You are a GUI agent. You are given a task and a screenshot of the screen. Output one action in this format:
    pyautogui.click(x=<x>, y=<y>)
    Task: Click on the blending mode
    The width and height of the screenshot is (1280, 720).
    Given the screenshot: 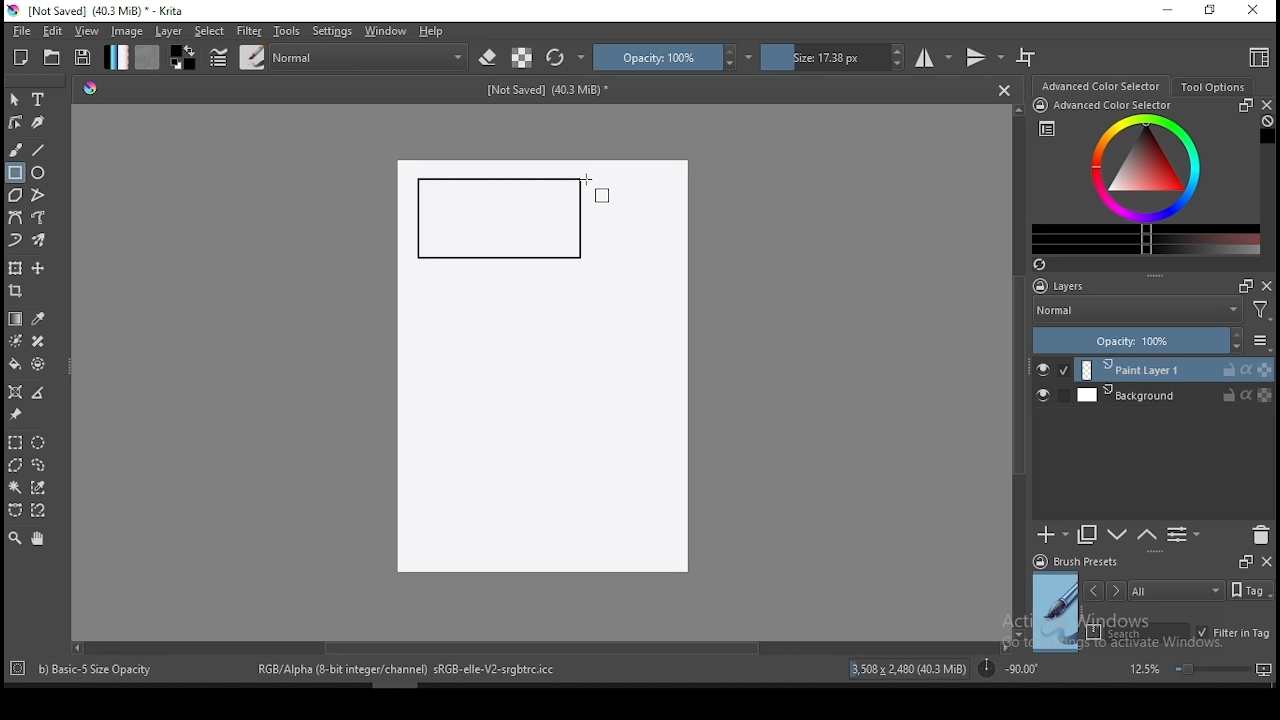 What is the action you would take?
    pyautogui.click(x=370, y=57)
    